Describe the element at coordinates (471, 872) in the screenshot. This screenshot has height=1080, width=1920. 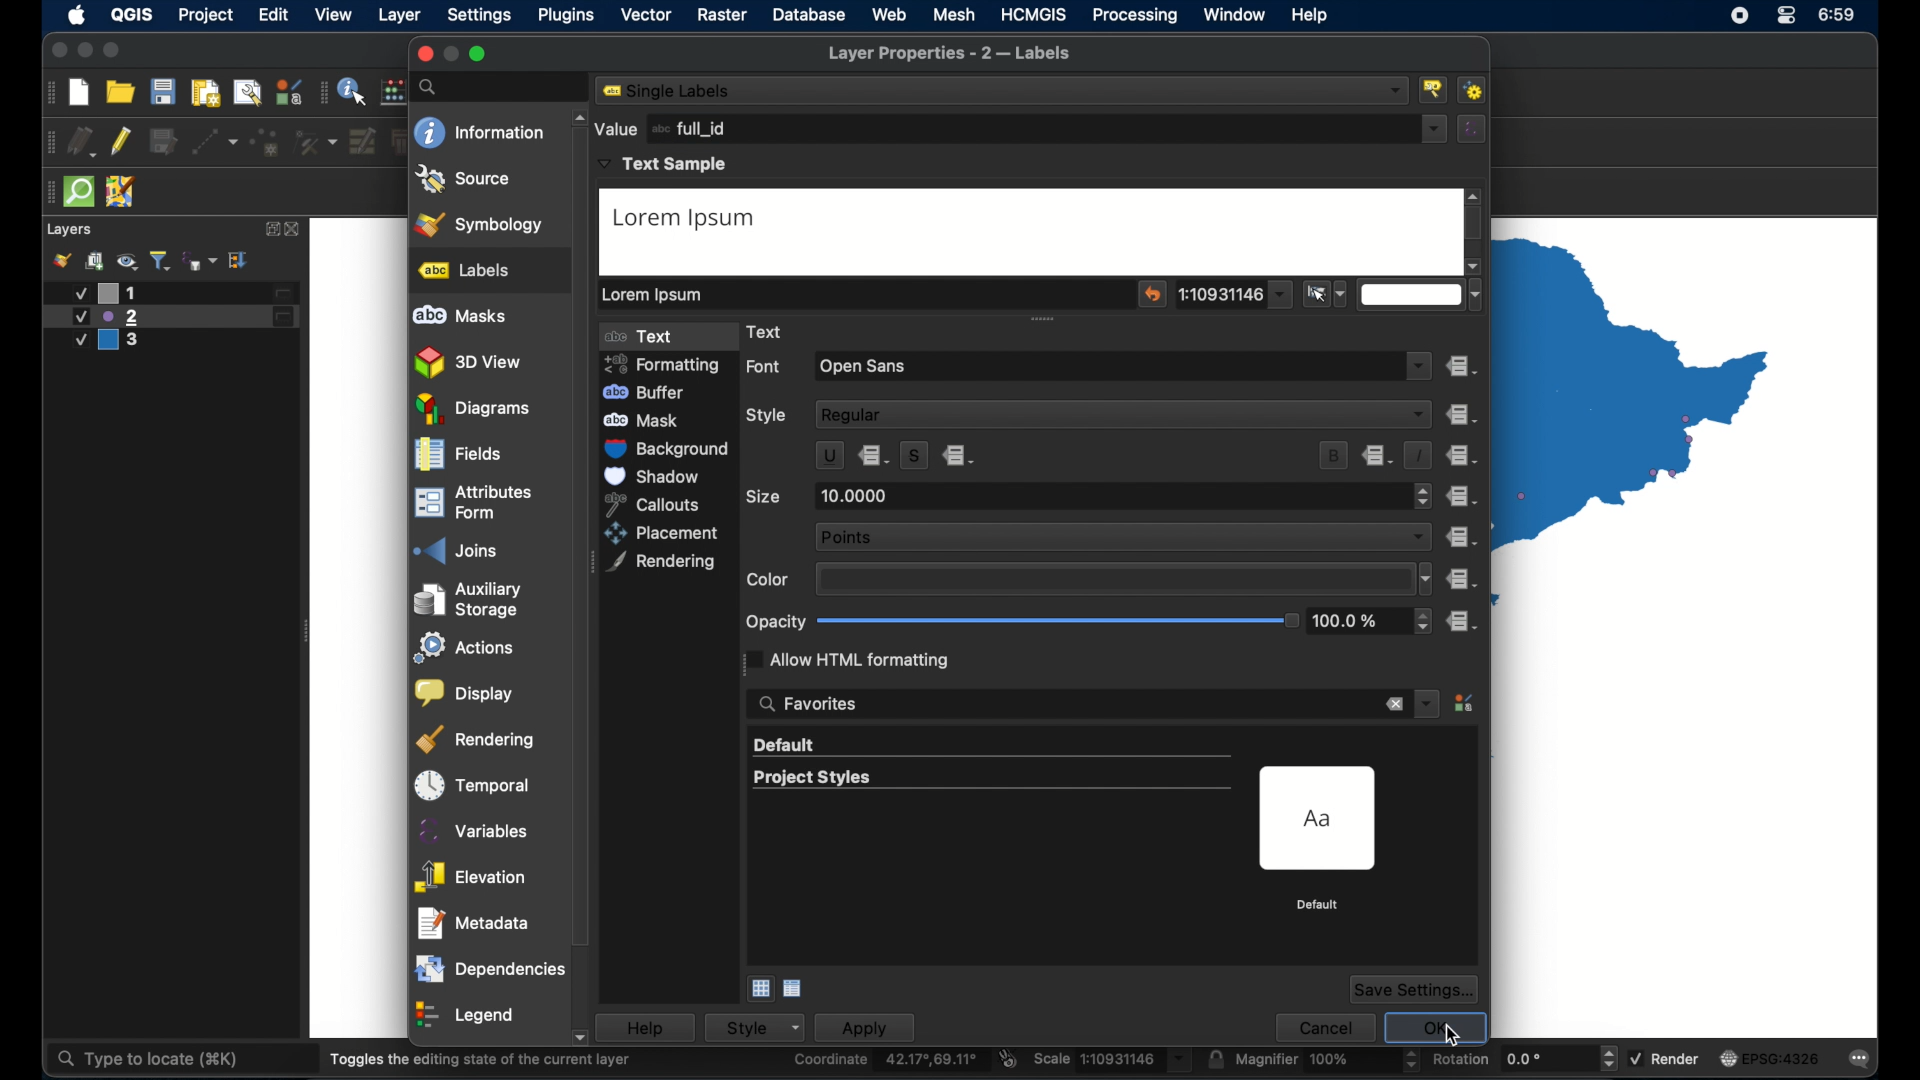
I see `elevation` at that location.